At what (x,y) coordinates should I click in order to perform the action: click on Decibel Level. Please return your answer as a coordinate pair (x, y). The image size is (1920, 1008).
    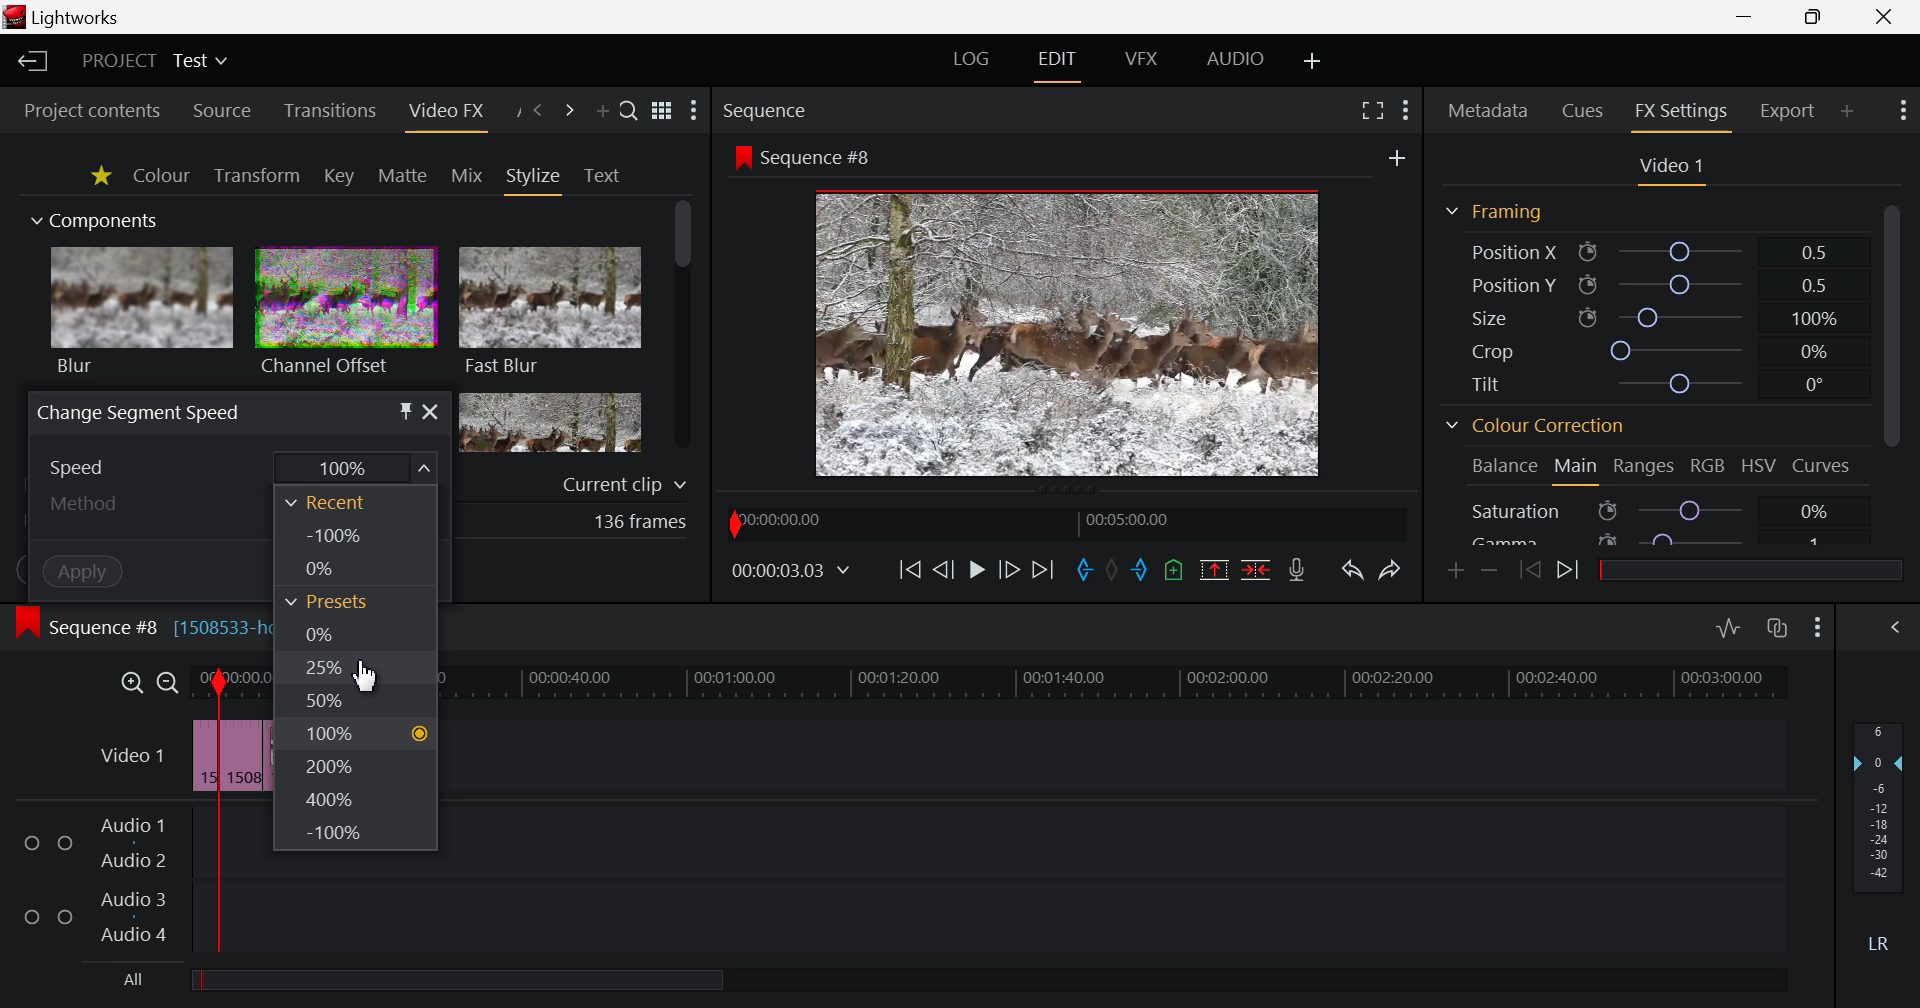
    Looking at the image, I should click on (1879, 831).